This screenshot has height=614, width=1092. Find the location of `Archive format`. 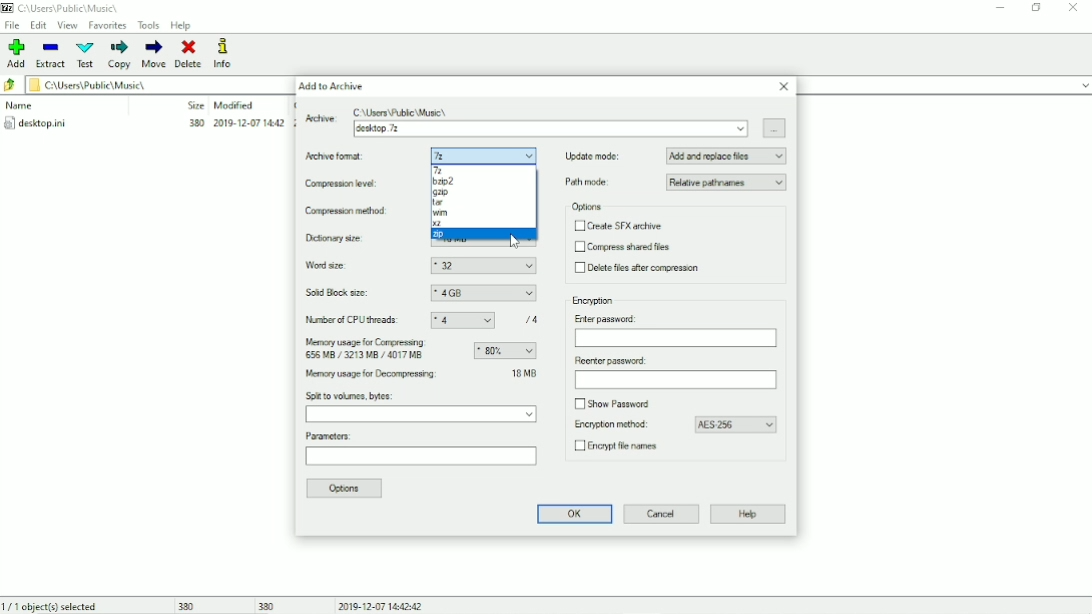

Archive format is located at coordinates (352, 157).